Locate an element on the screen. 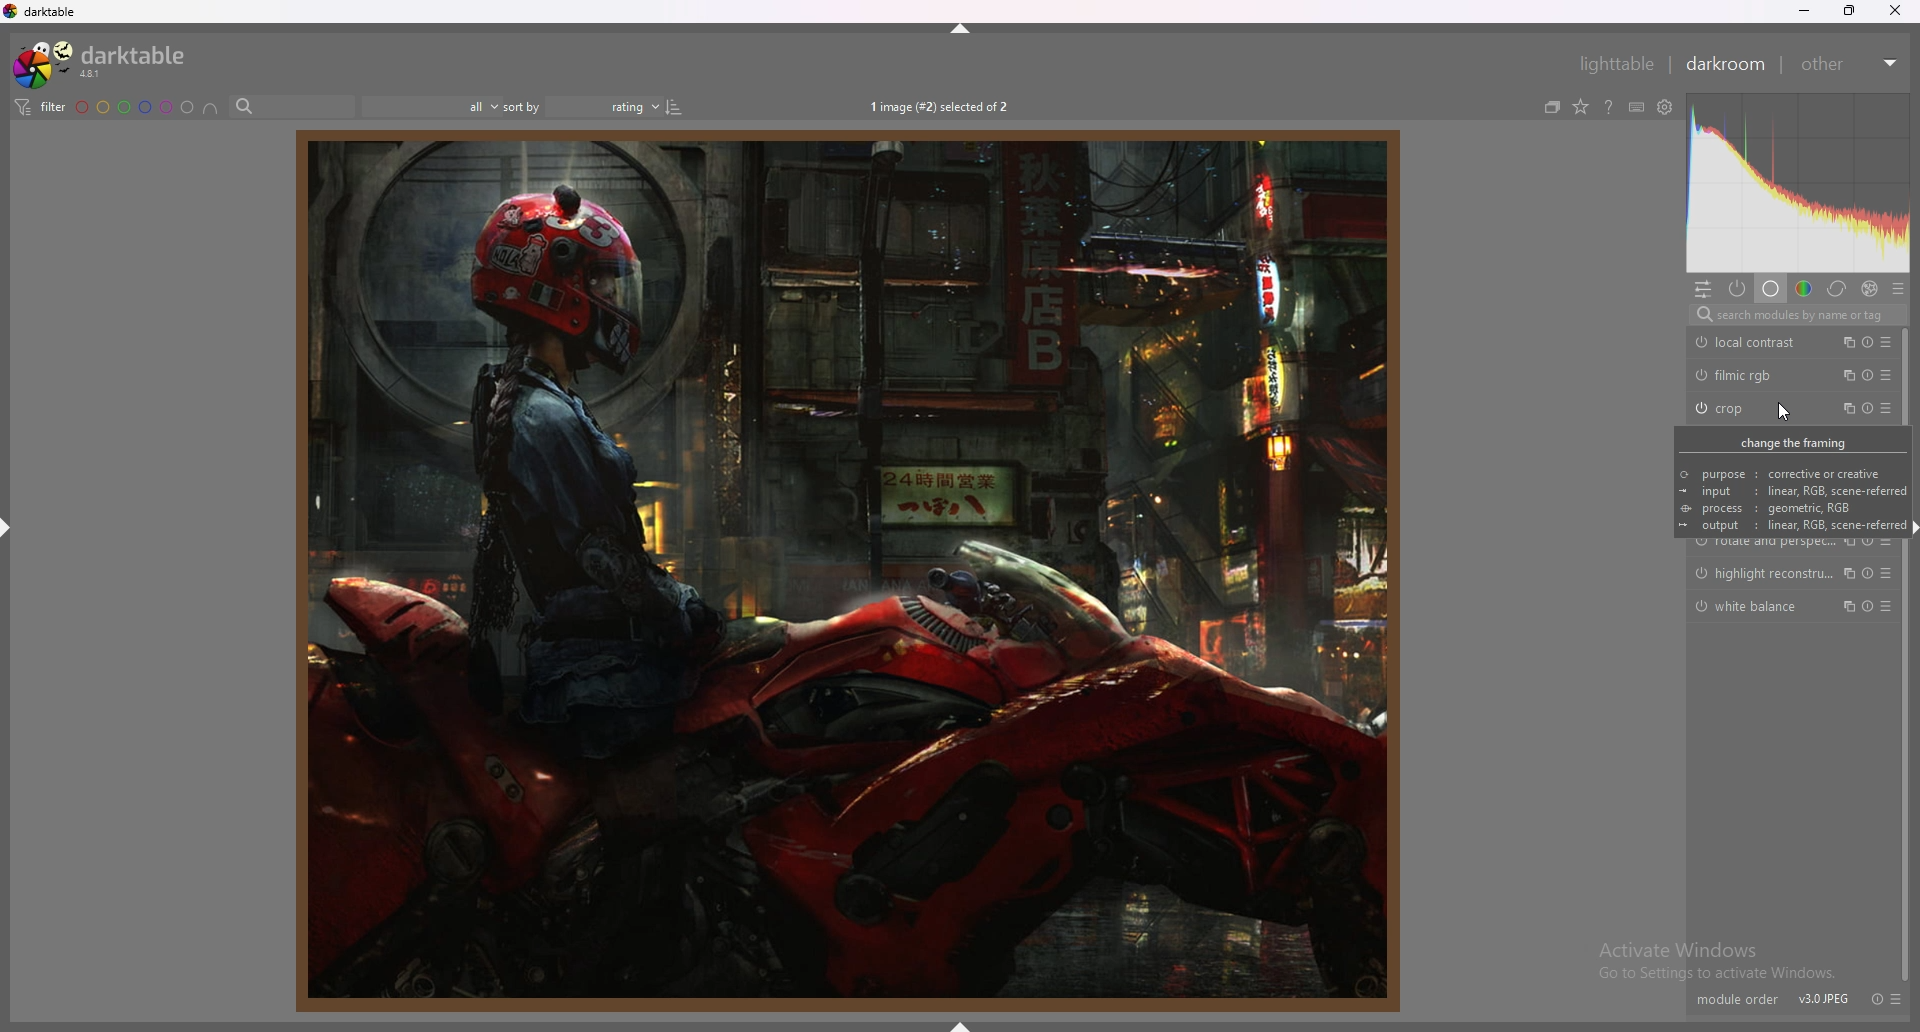 The width and height of the screenshot is (1920, 1032). presets is located at coordinates (1886, 375).